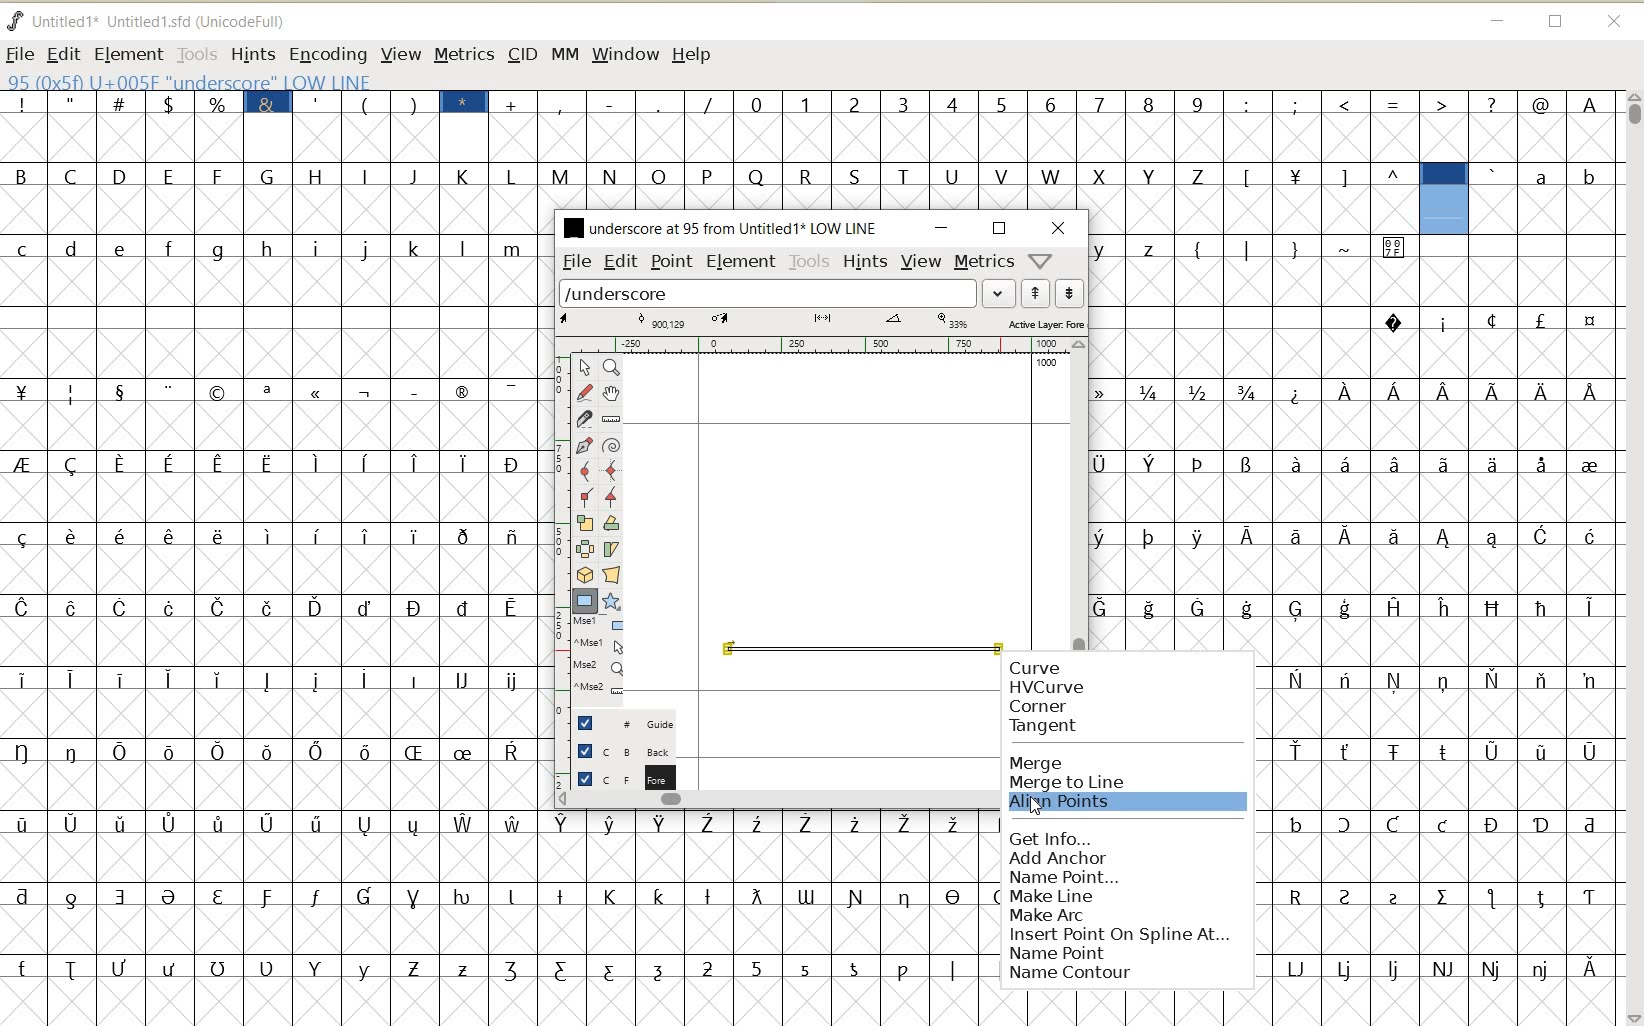  What do you see at coordinates (1120, 856) in the screenshot?
I see `add anchor` at bounding box center [1120, 856].